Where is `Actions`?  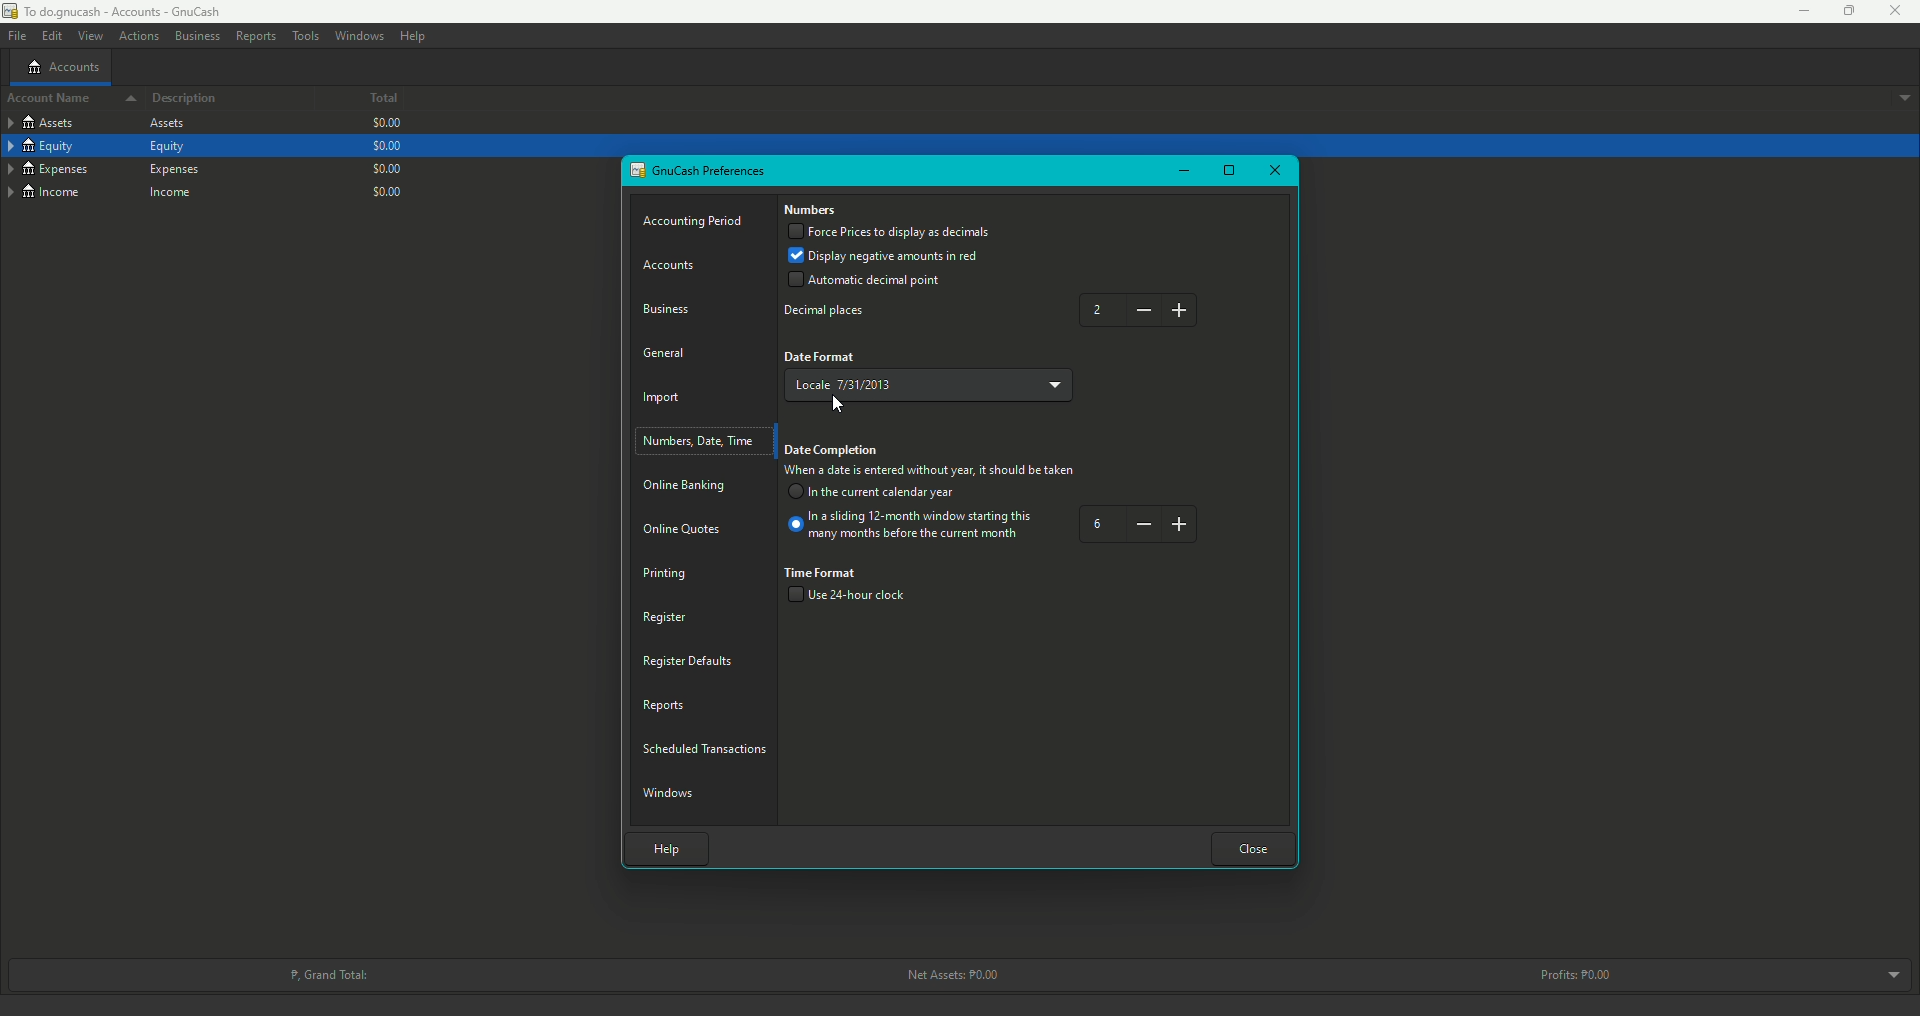
Actions is located at coordinates (138, 37).